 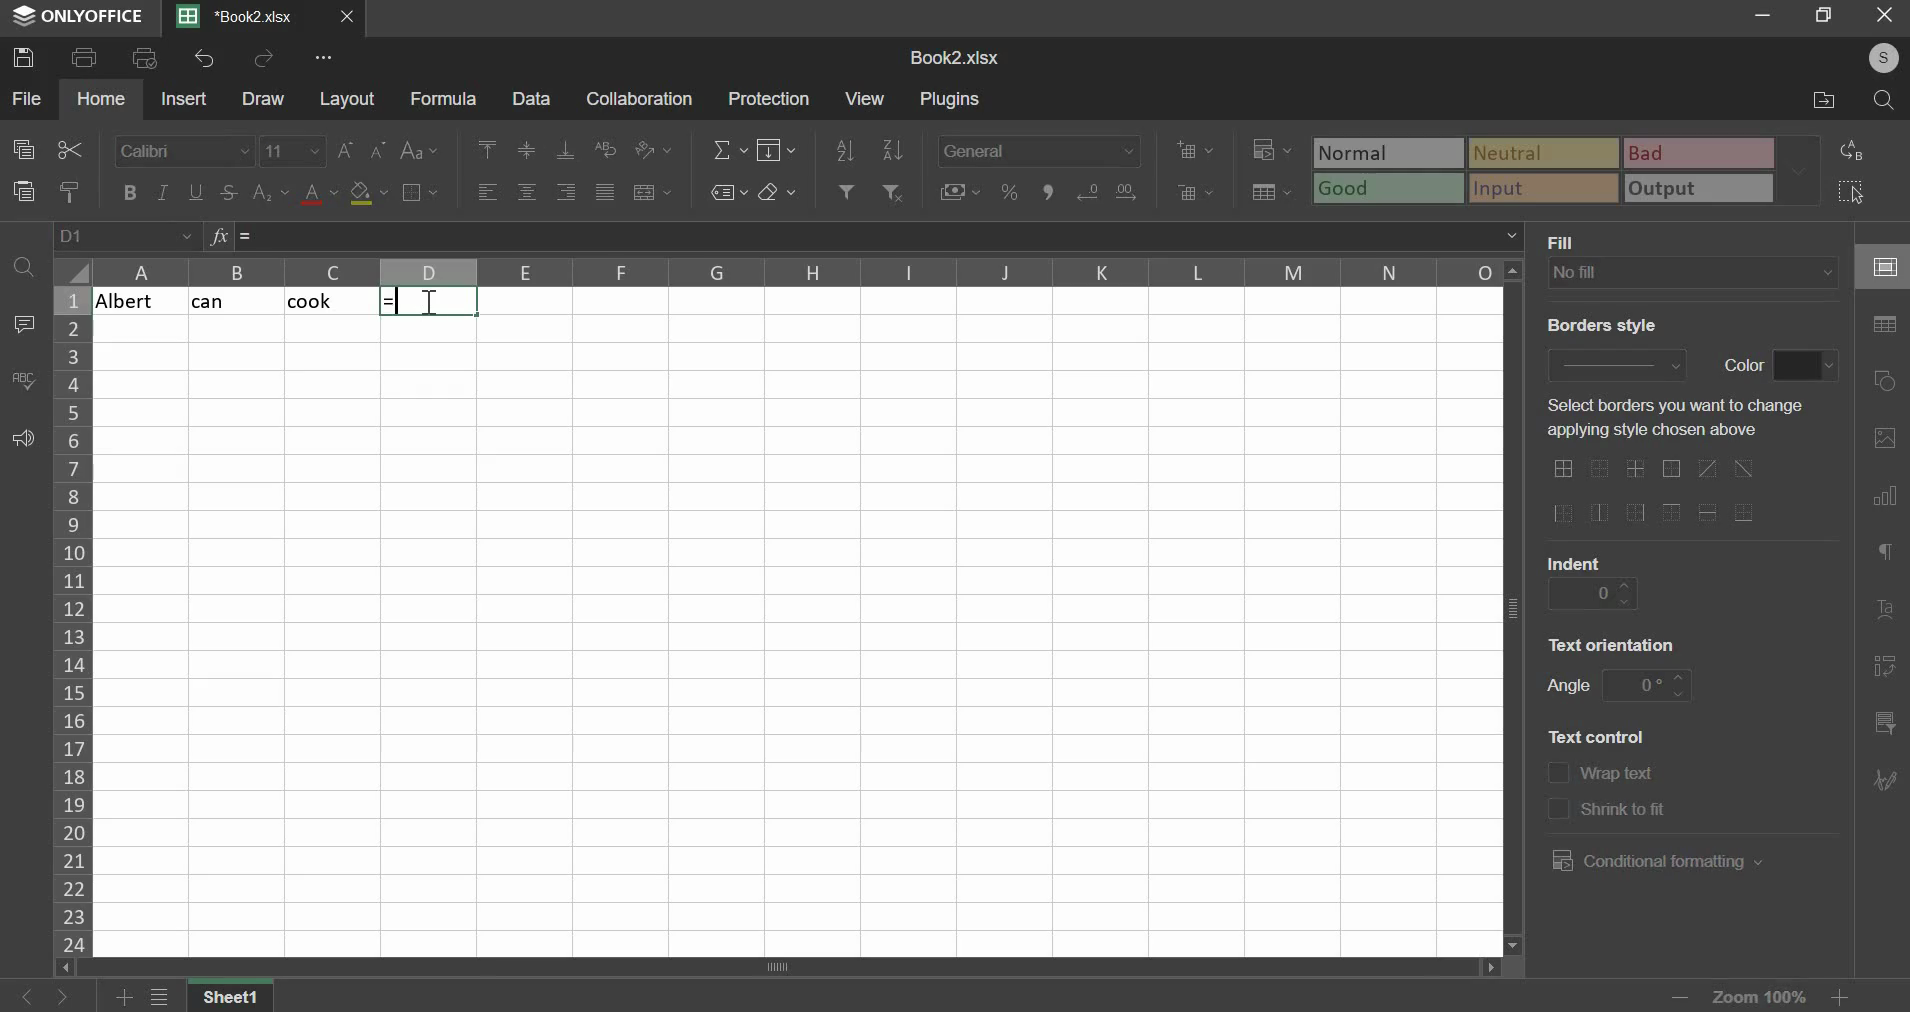 What do you see at coordinates (1597, 735) in the screenshot?
I see `text` at bounding box center [1597, 735].